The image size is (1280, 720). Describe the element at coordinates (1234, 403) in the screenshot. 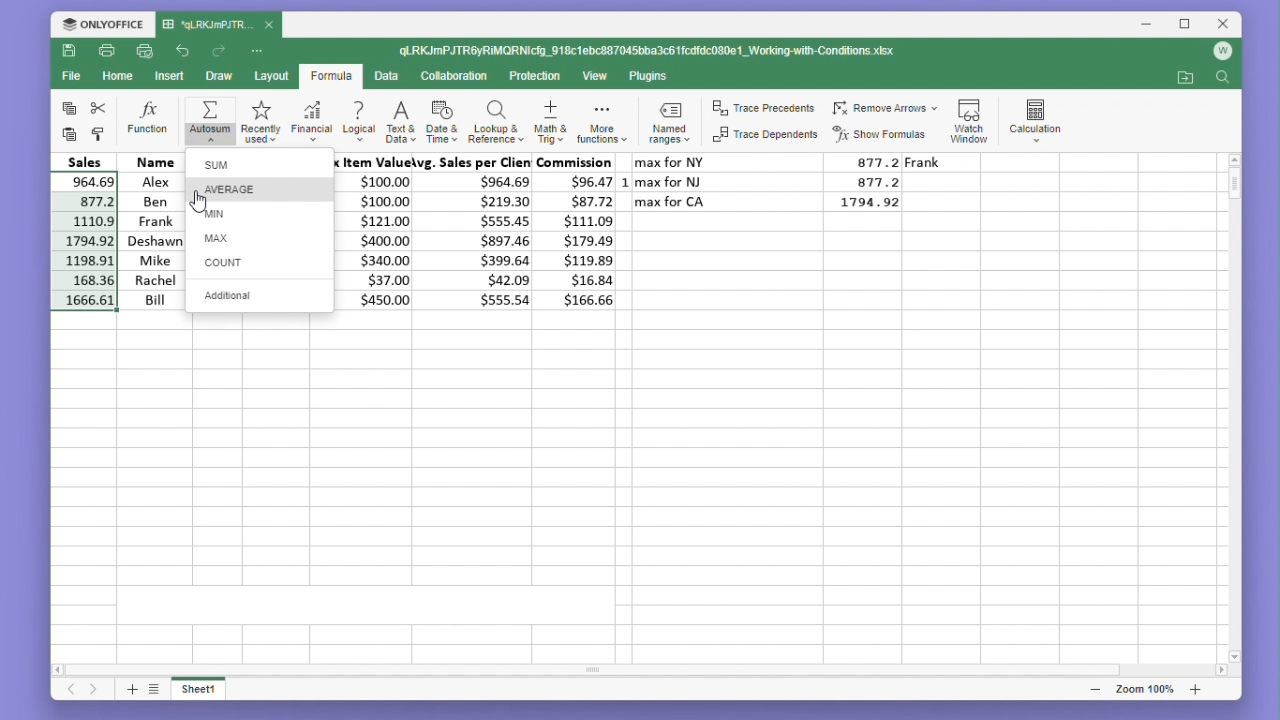

I see `Vertical scroll bar` at that location.